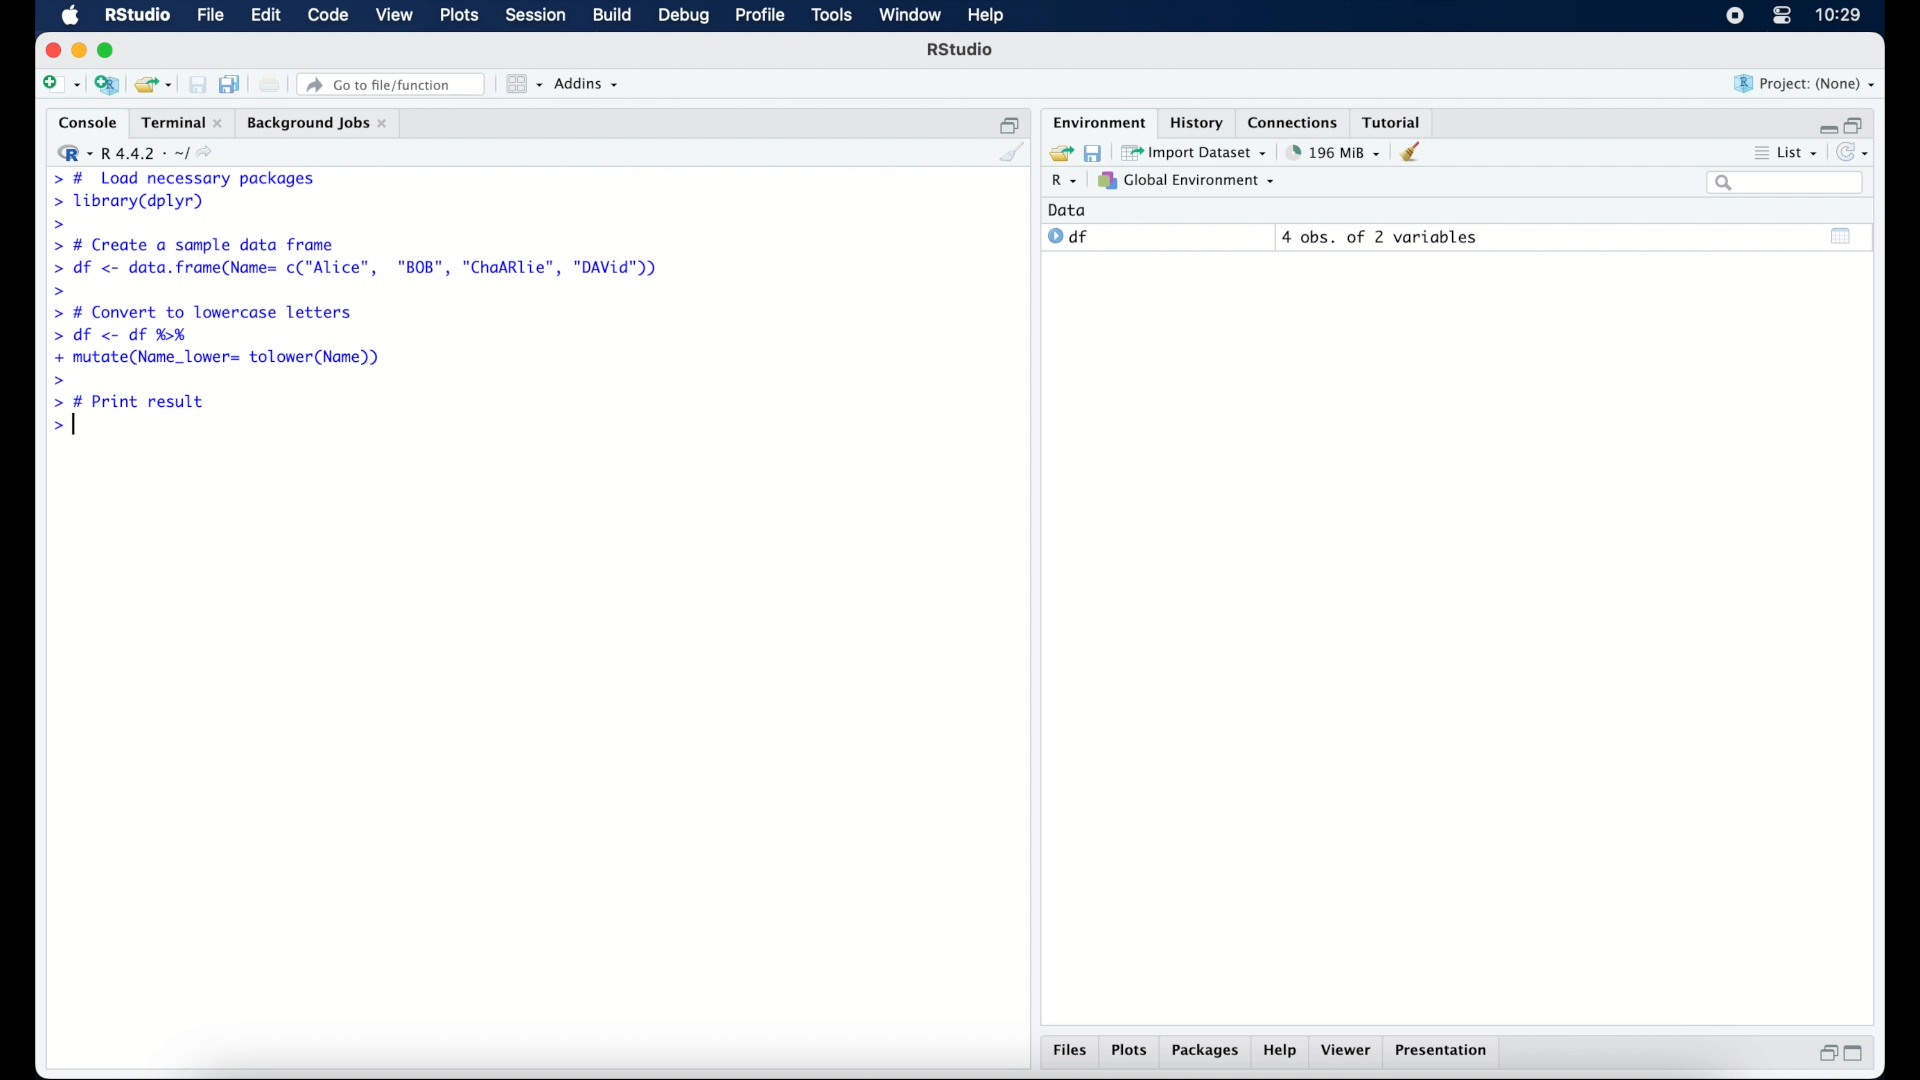 This screenshot has height=1080, width=1920. Describe the element at coordinates (1842, 235) in the screenshot. I see `show output  window` at that location.